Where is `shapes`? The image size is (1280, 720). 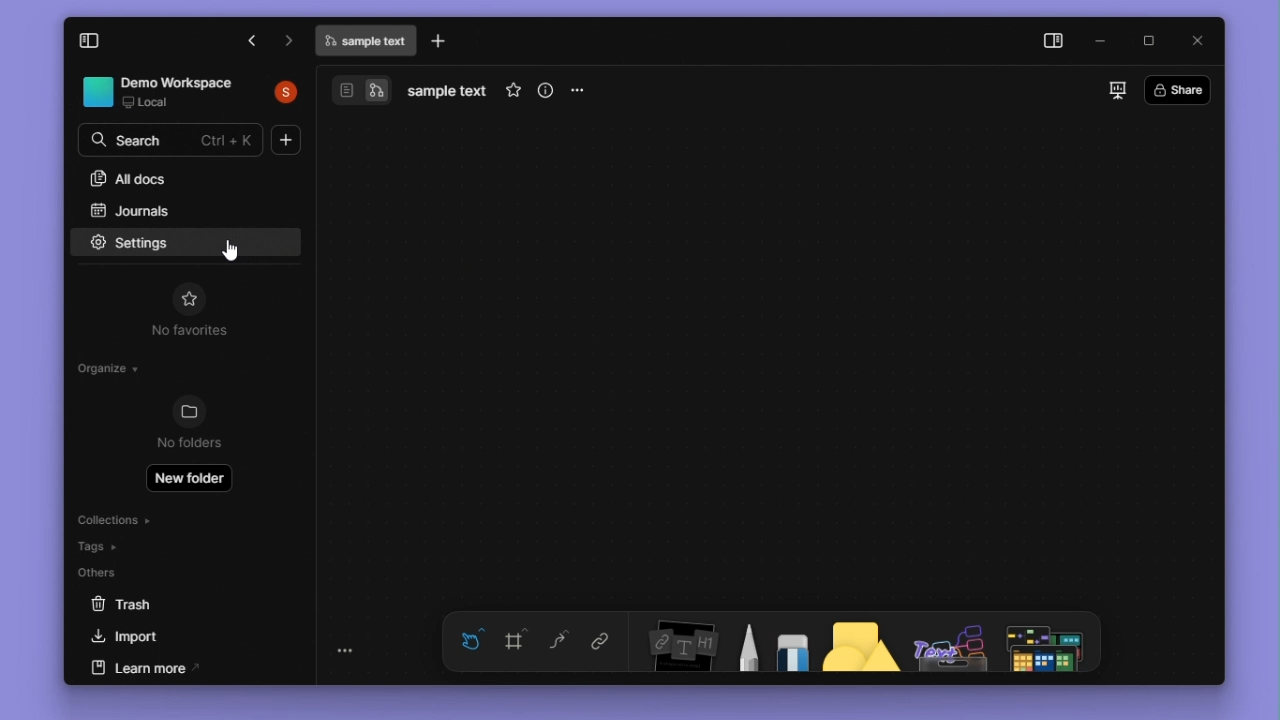 shapes is located at coordinates (862, 640).